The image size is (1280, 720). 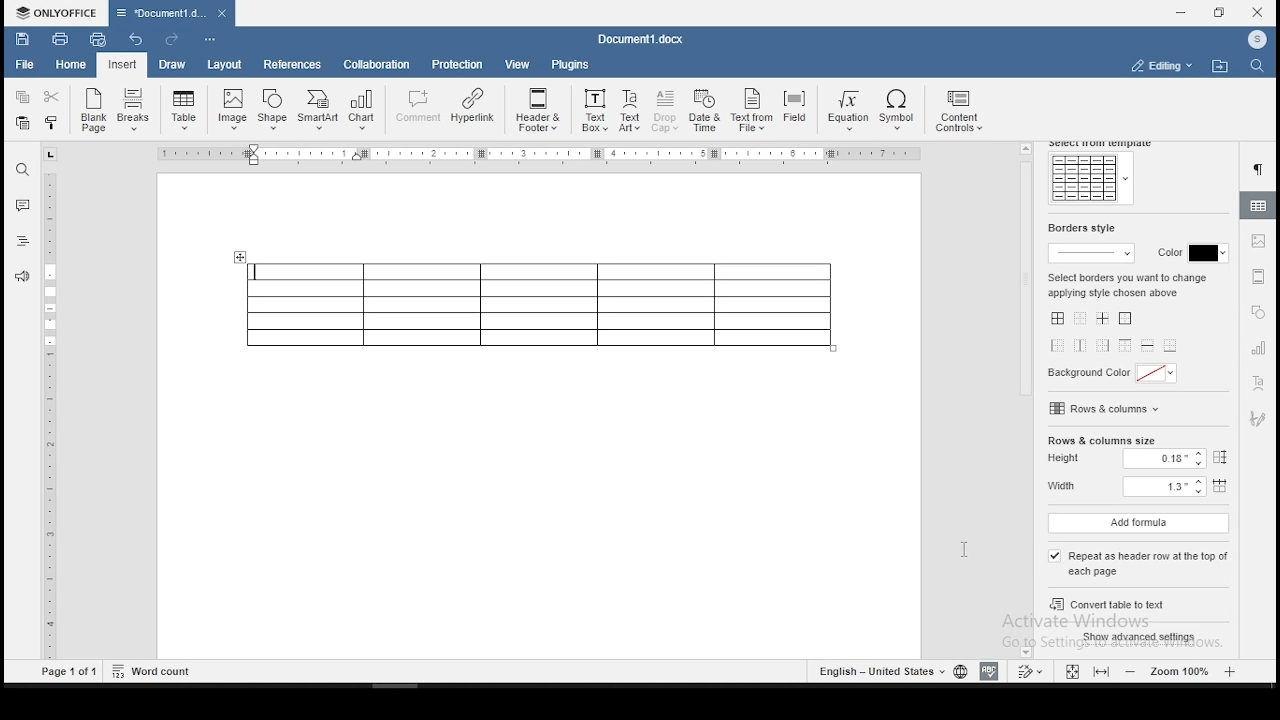 I want to click on save, so click(x=21, y=37).